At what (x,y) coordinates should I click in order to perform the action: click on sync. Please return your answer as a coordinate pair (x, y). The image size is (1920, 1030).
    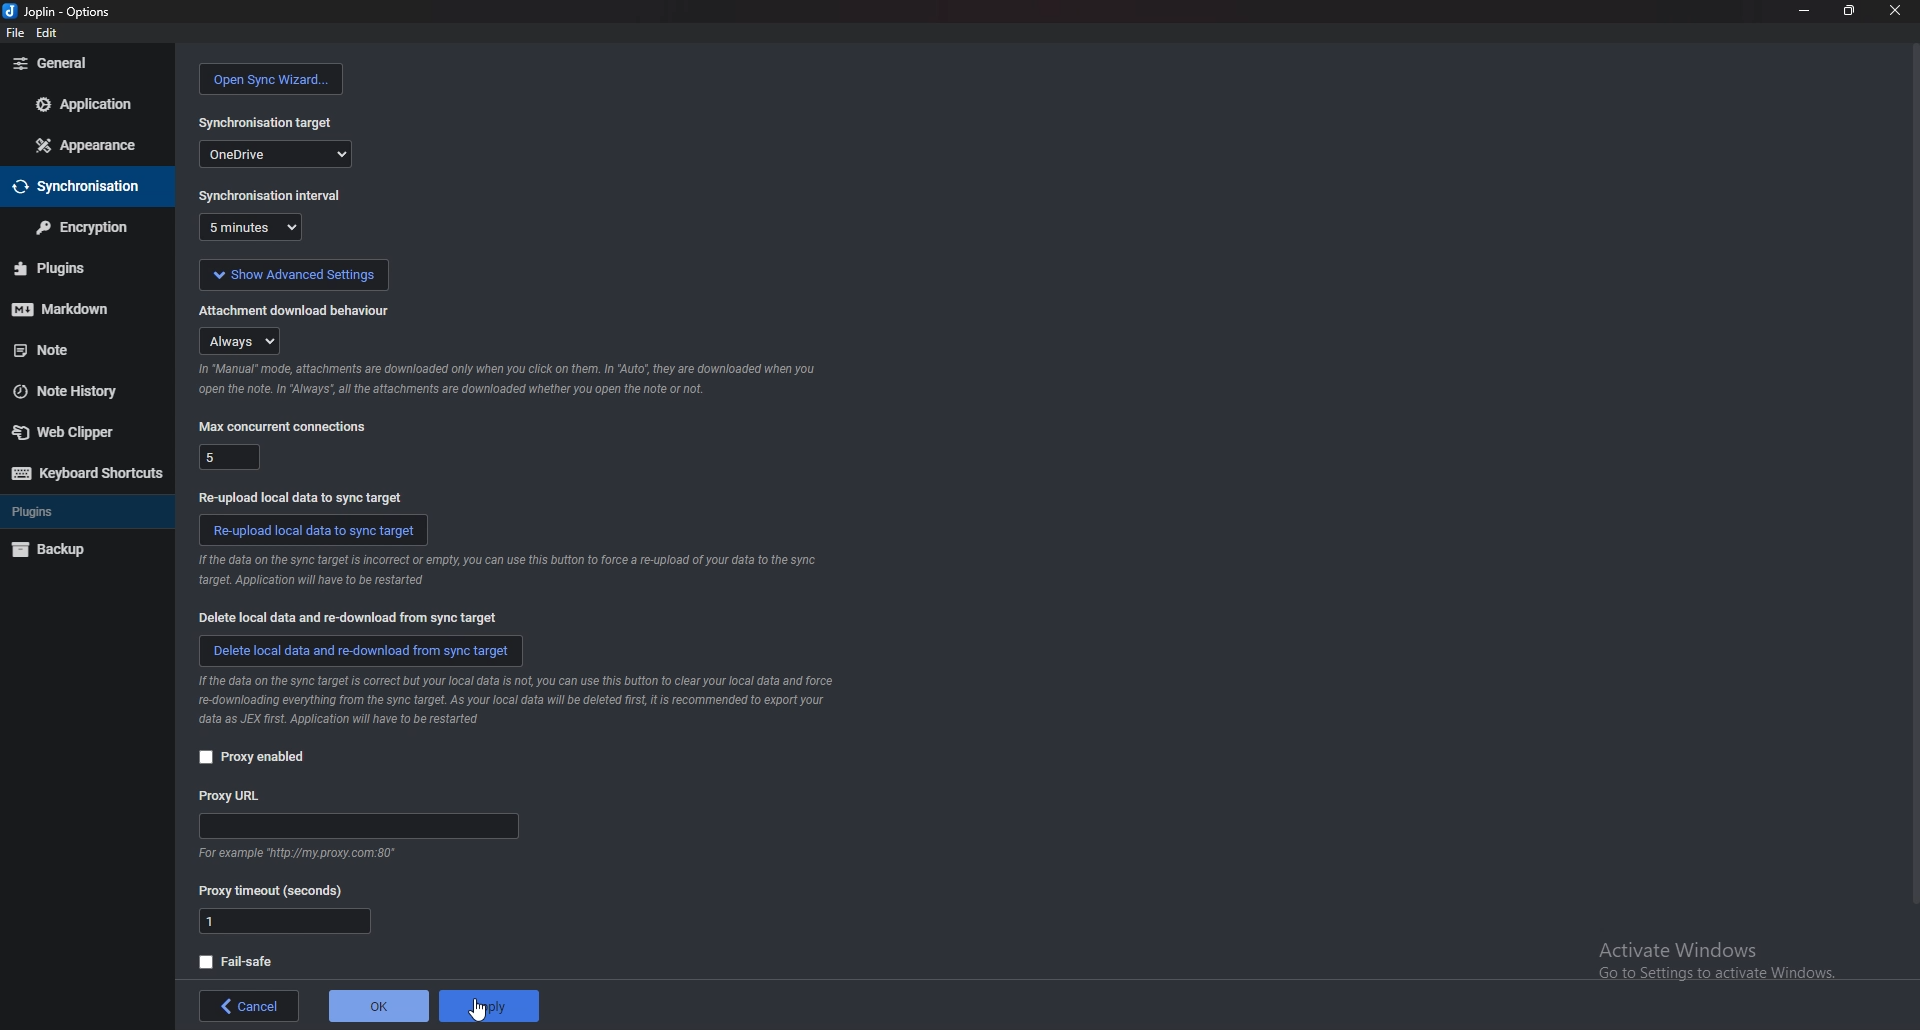
    Looking at the image, I should click on (83, 185).